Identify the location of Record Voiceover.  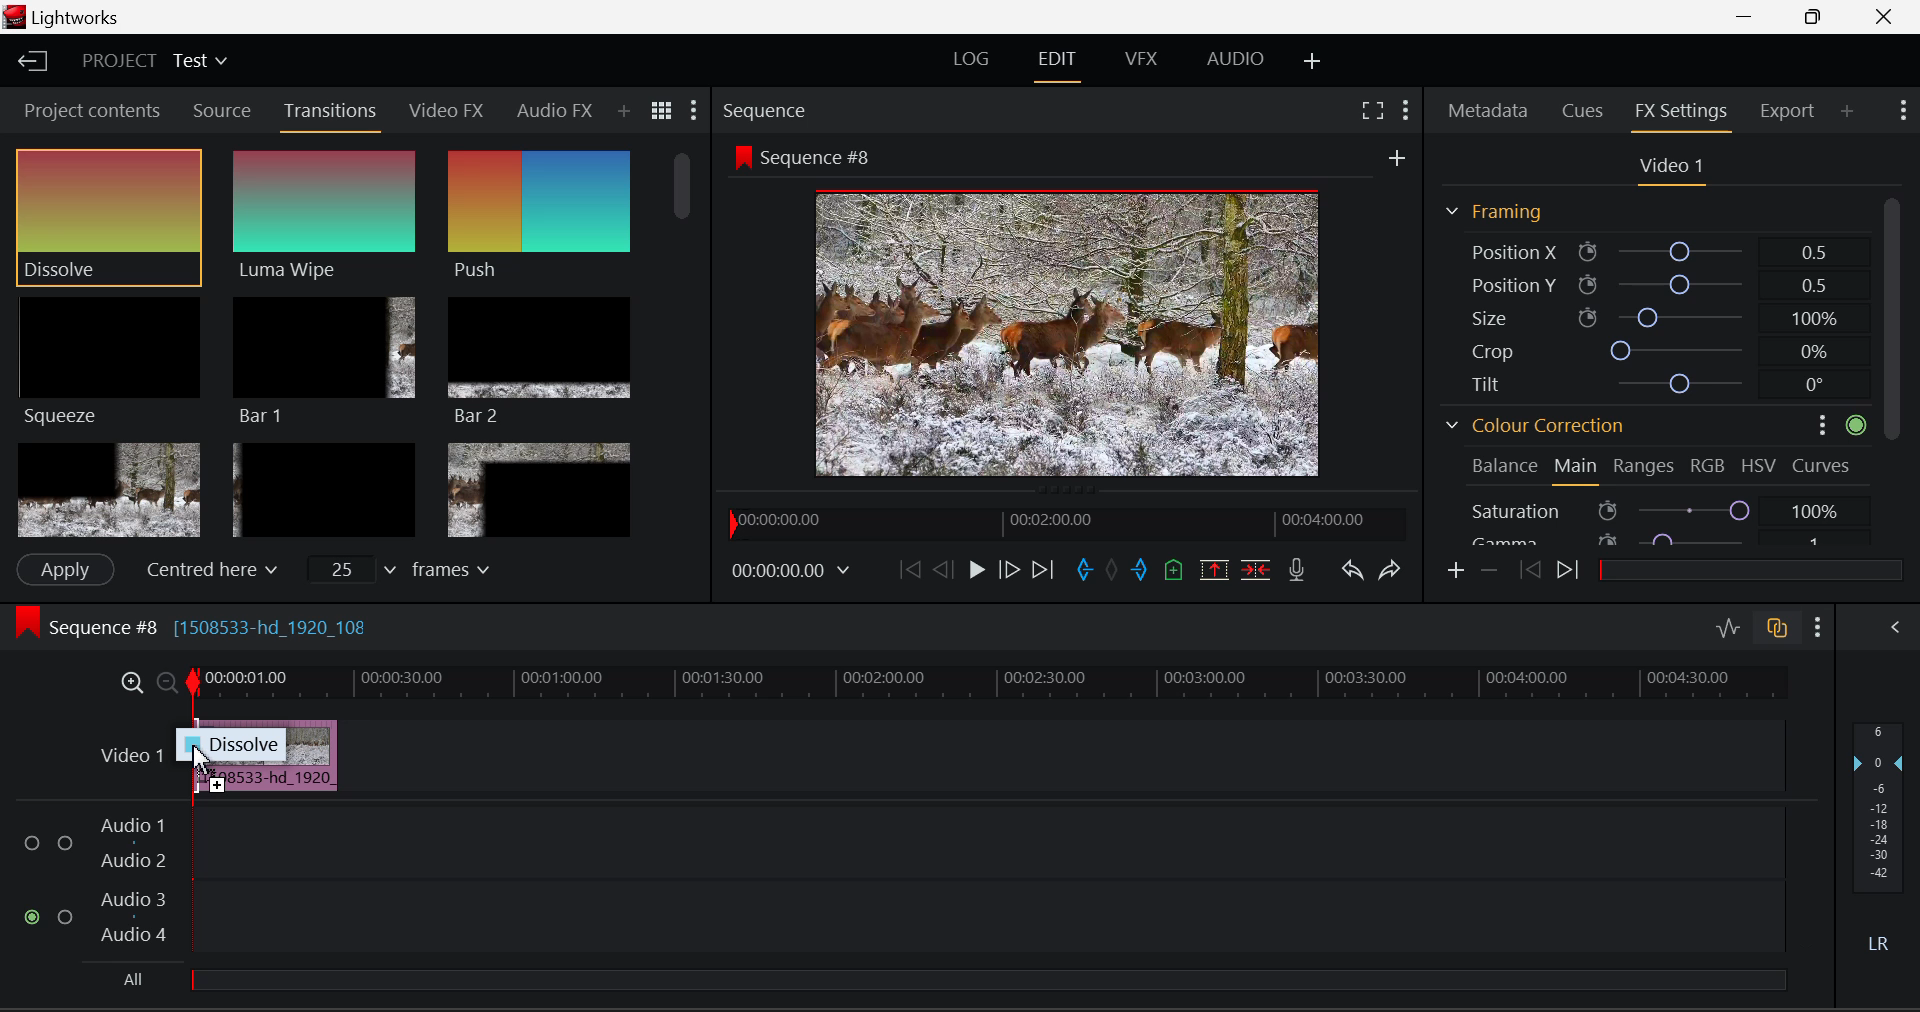
(1298, 570).